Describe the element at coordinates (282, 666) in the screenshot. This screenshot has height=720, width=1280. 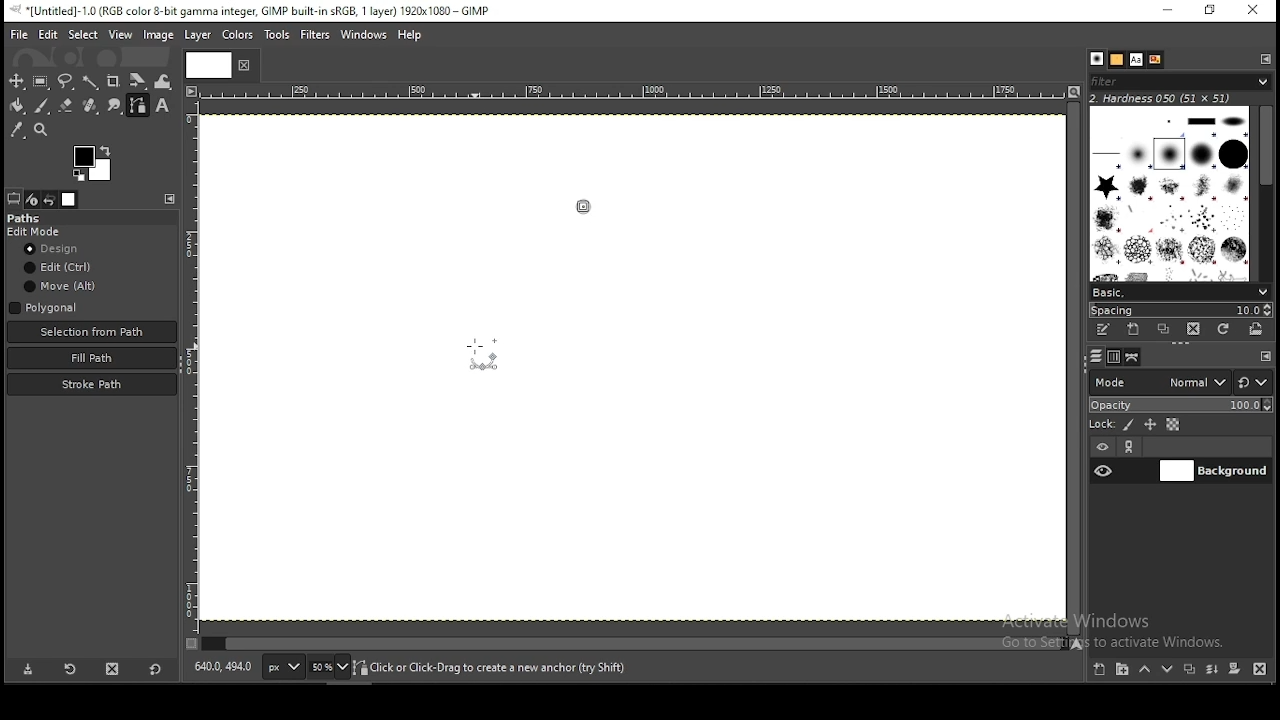
I see `units` at that location.